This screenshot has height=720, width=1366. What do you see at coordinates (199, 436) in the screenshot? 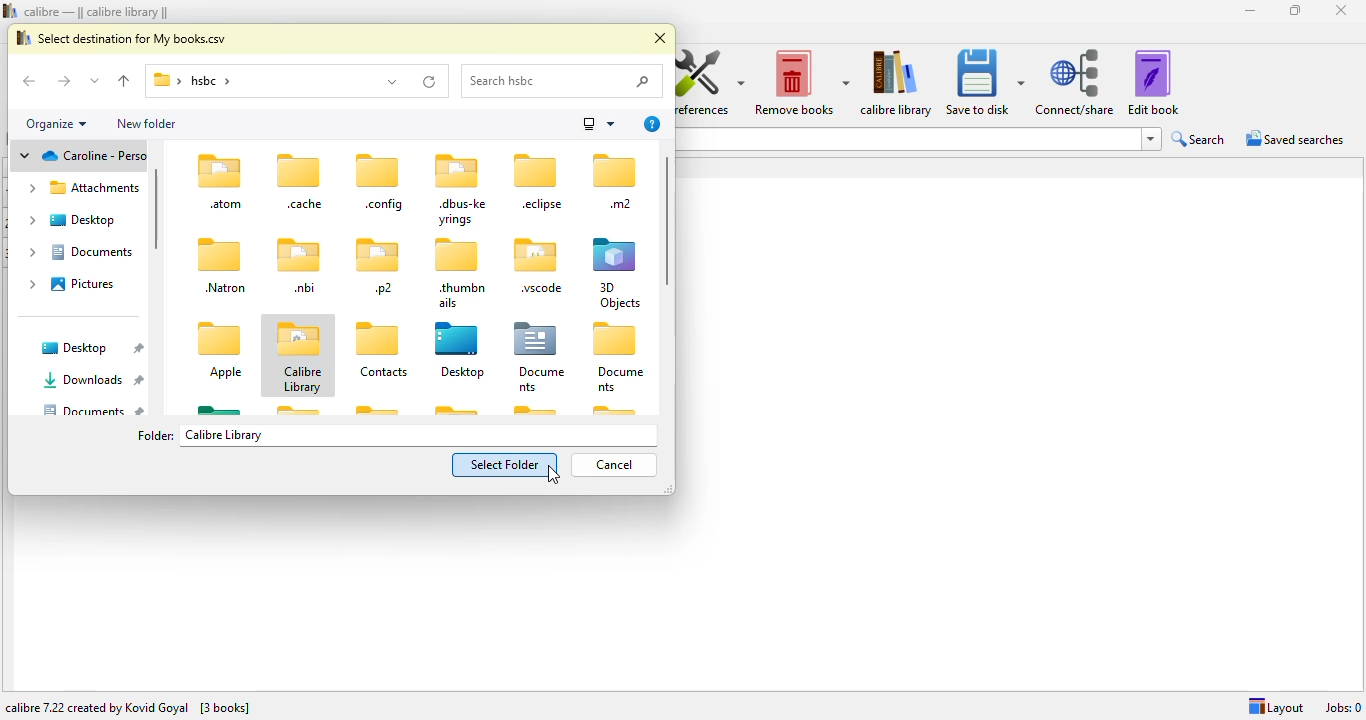
I see `folder: calibre library` at bounding box center [199, 436].